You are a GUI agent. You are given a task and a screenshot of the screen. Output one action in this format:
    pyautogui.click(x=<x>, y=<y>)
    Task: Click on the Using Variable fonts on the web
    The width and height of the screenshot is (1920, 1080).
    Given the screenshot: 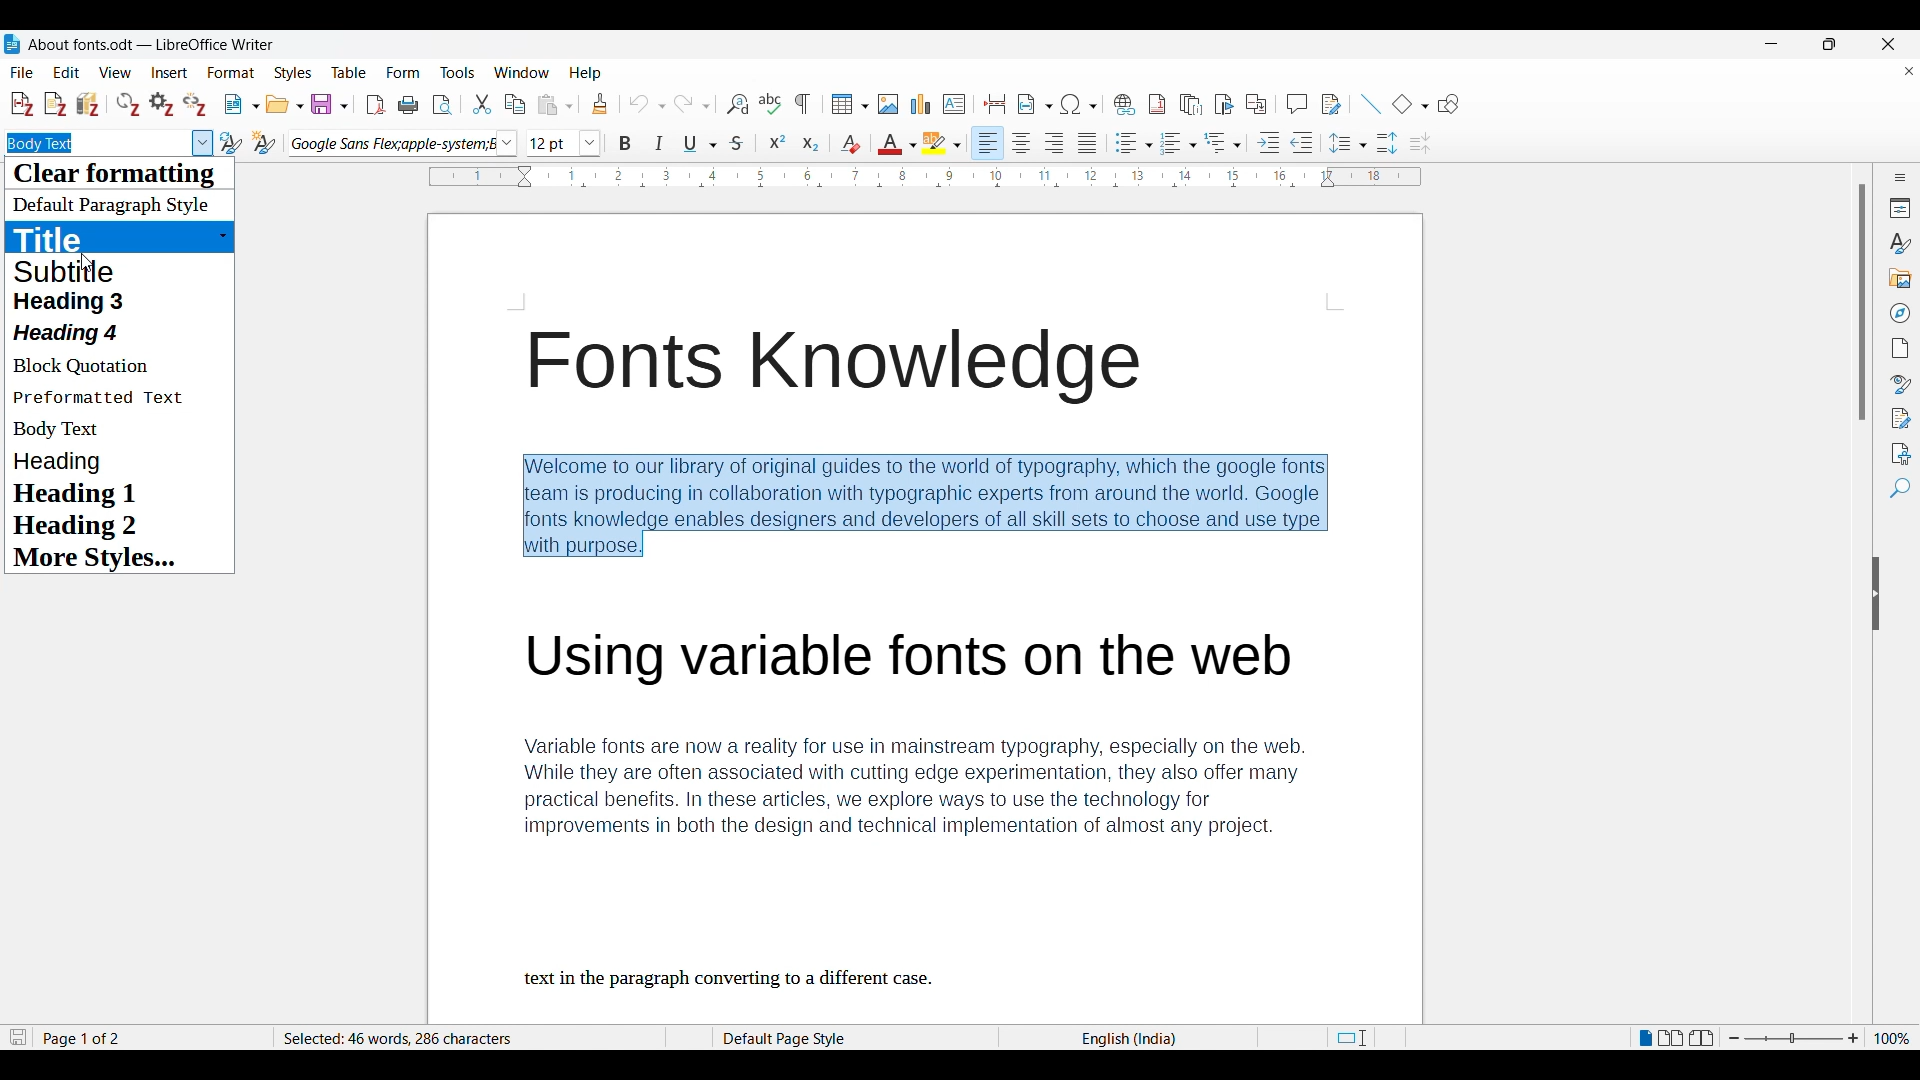 What is the action you would take?
    pyautogui.click(x=924, y=654)
    